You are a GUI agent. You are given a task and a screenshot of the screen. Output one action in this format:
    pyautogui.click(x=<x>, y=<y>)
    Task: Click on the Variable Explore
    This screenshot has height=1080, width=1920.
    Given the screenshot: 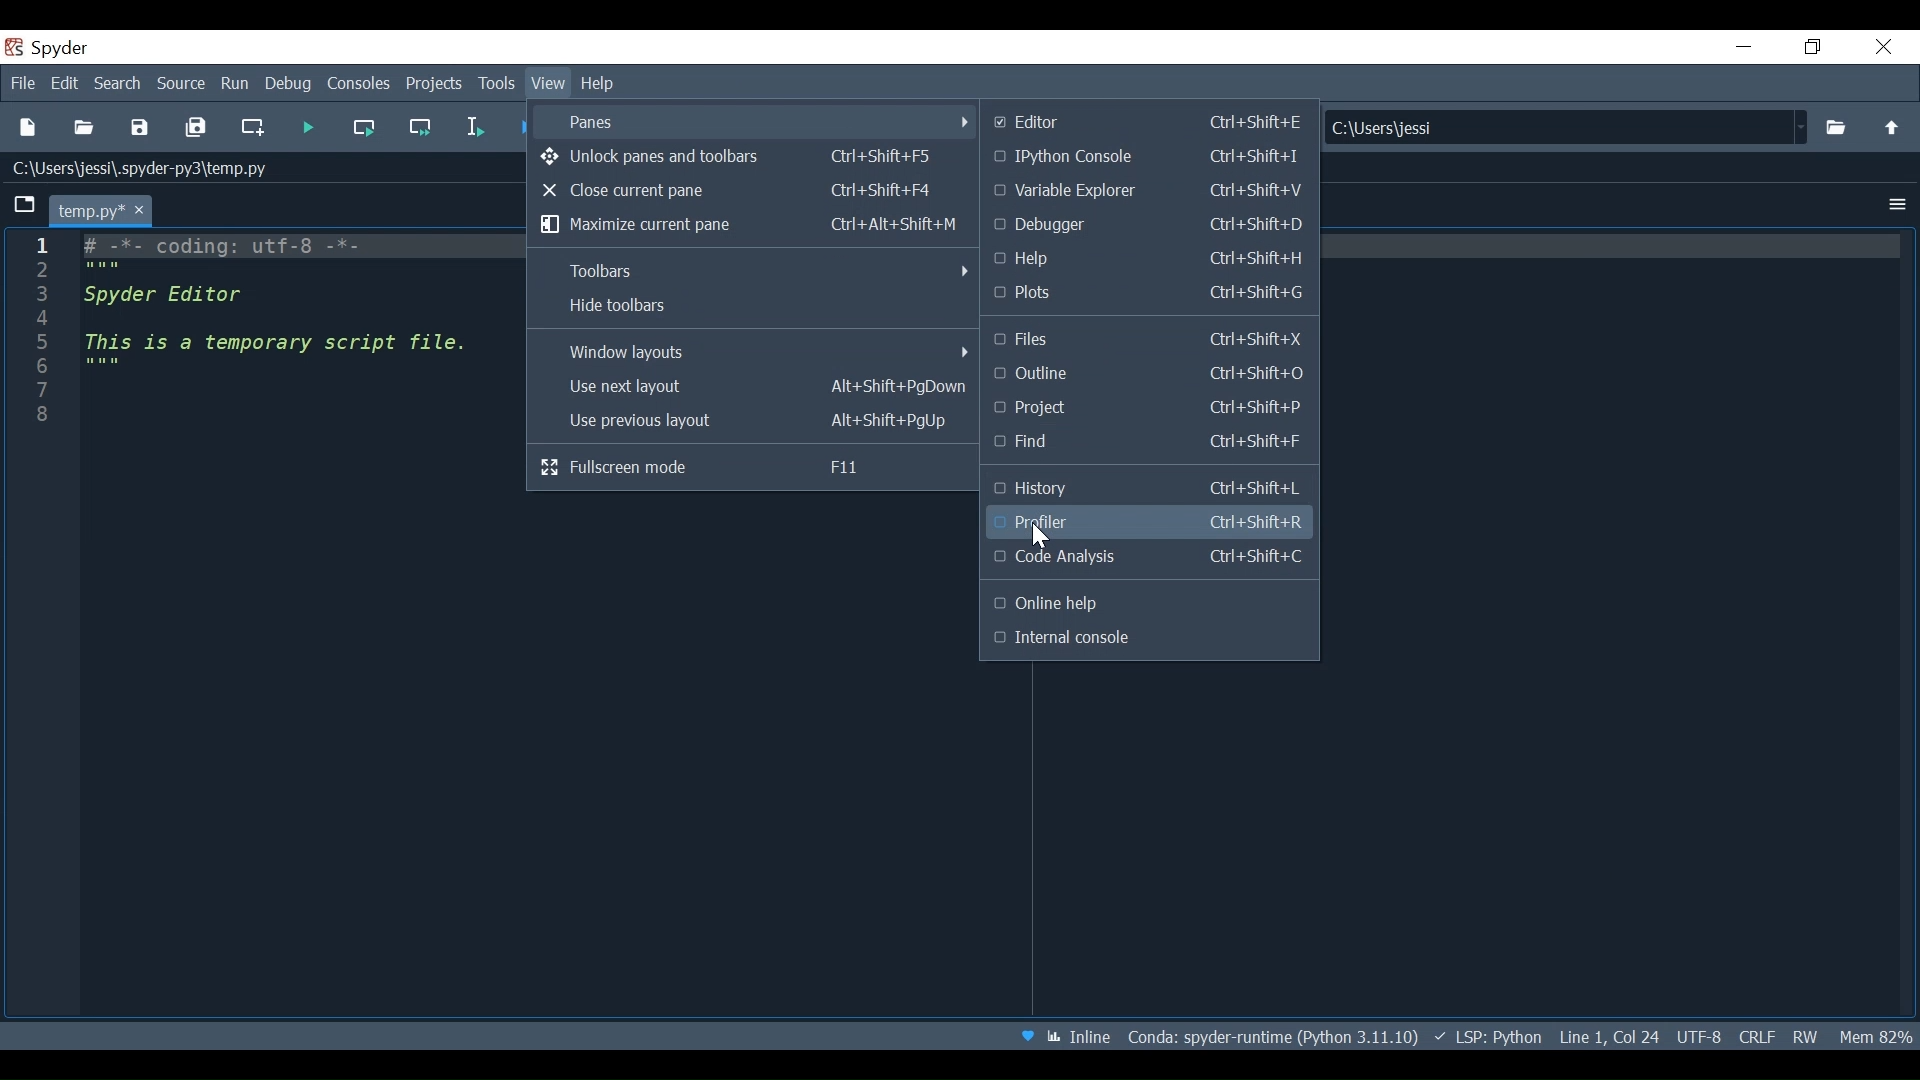 What is the action you would take?
    pyautogui.click(x=1151, y=189)
    